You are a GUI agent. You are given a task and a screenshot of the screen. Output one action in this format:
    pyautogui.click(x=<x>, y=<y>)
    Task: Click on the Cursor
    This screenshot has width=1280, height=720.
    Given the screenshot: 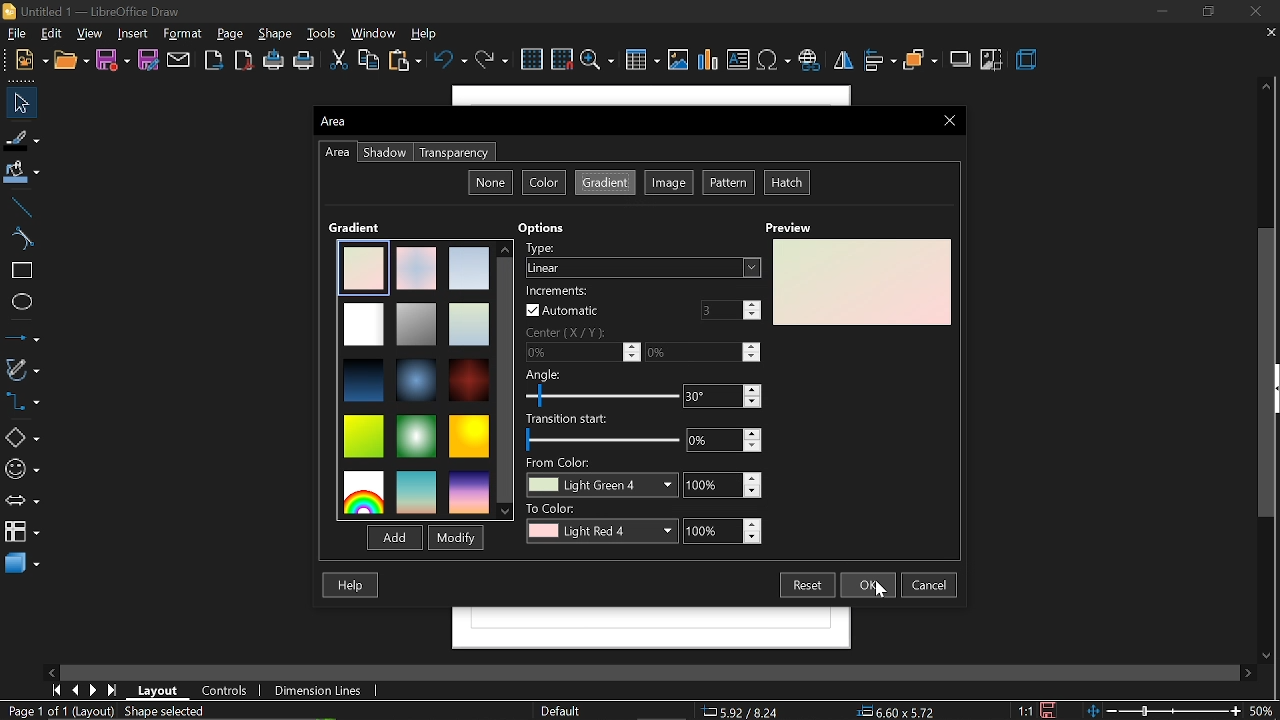 What is the action you would take?
    pyautogui.click(x=880, y=591)
    